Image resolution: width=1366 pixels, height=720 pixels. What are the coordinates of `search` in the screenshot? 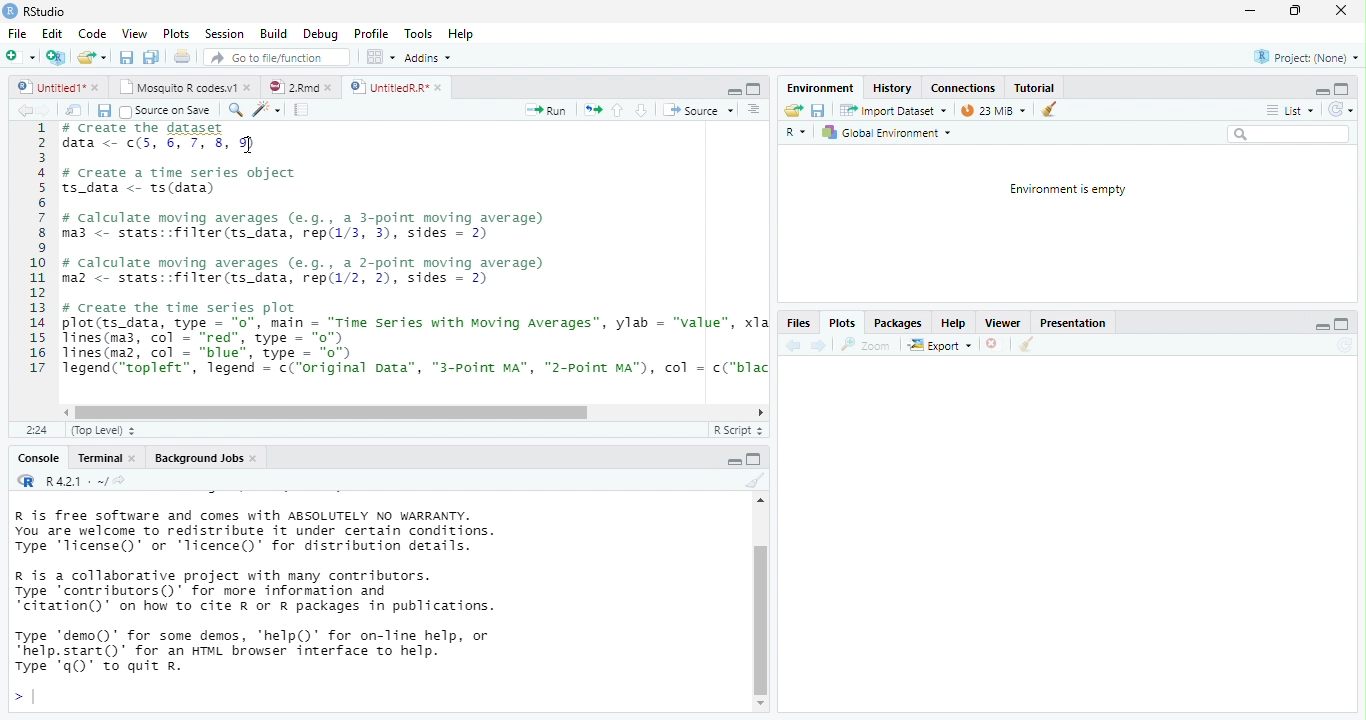 It's located at (1288, 134).